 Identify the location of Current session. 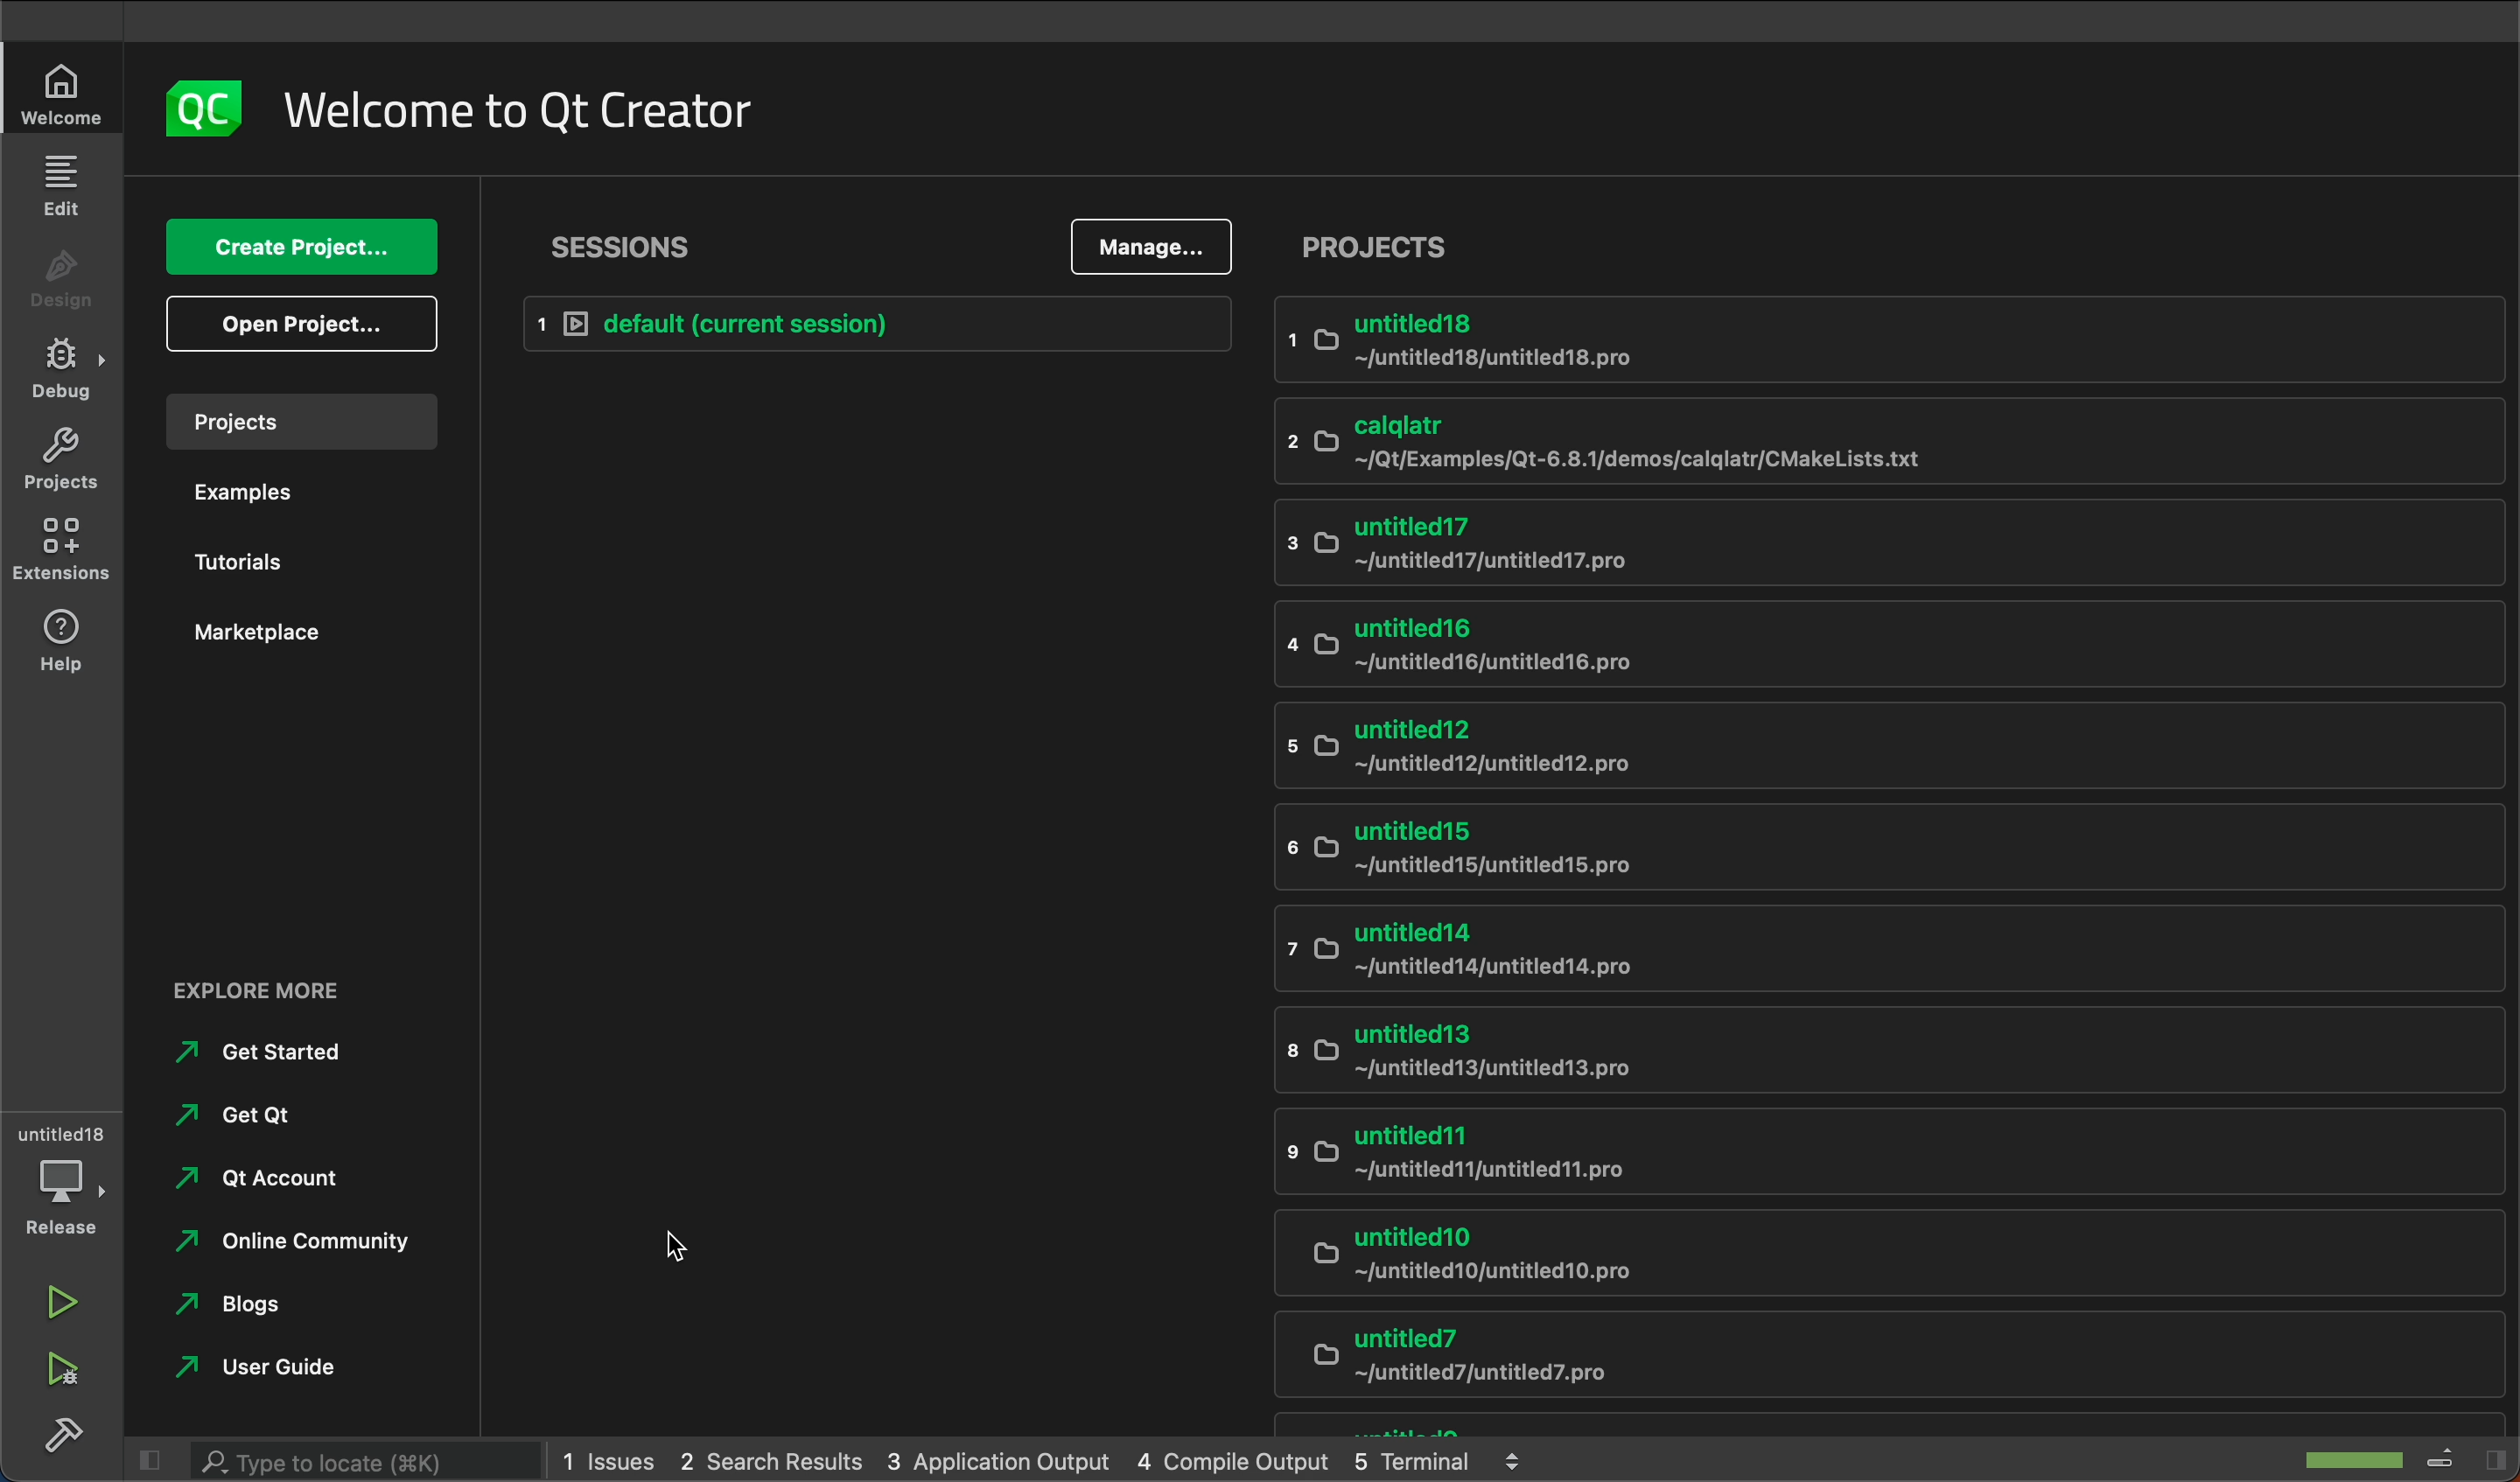
(883, 324).